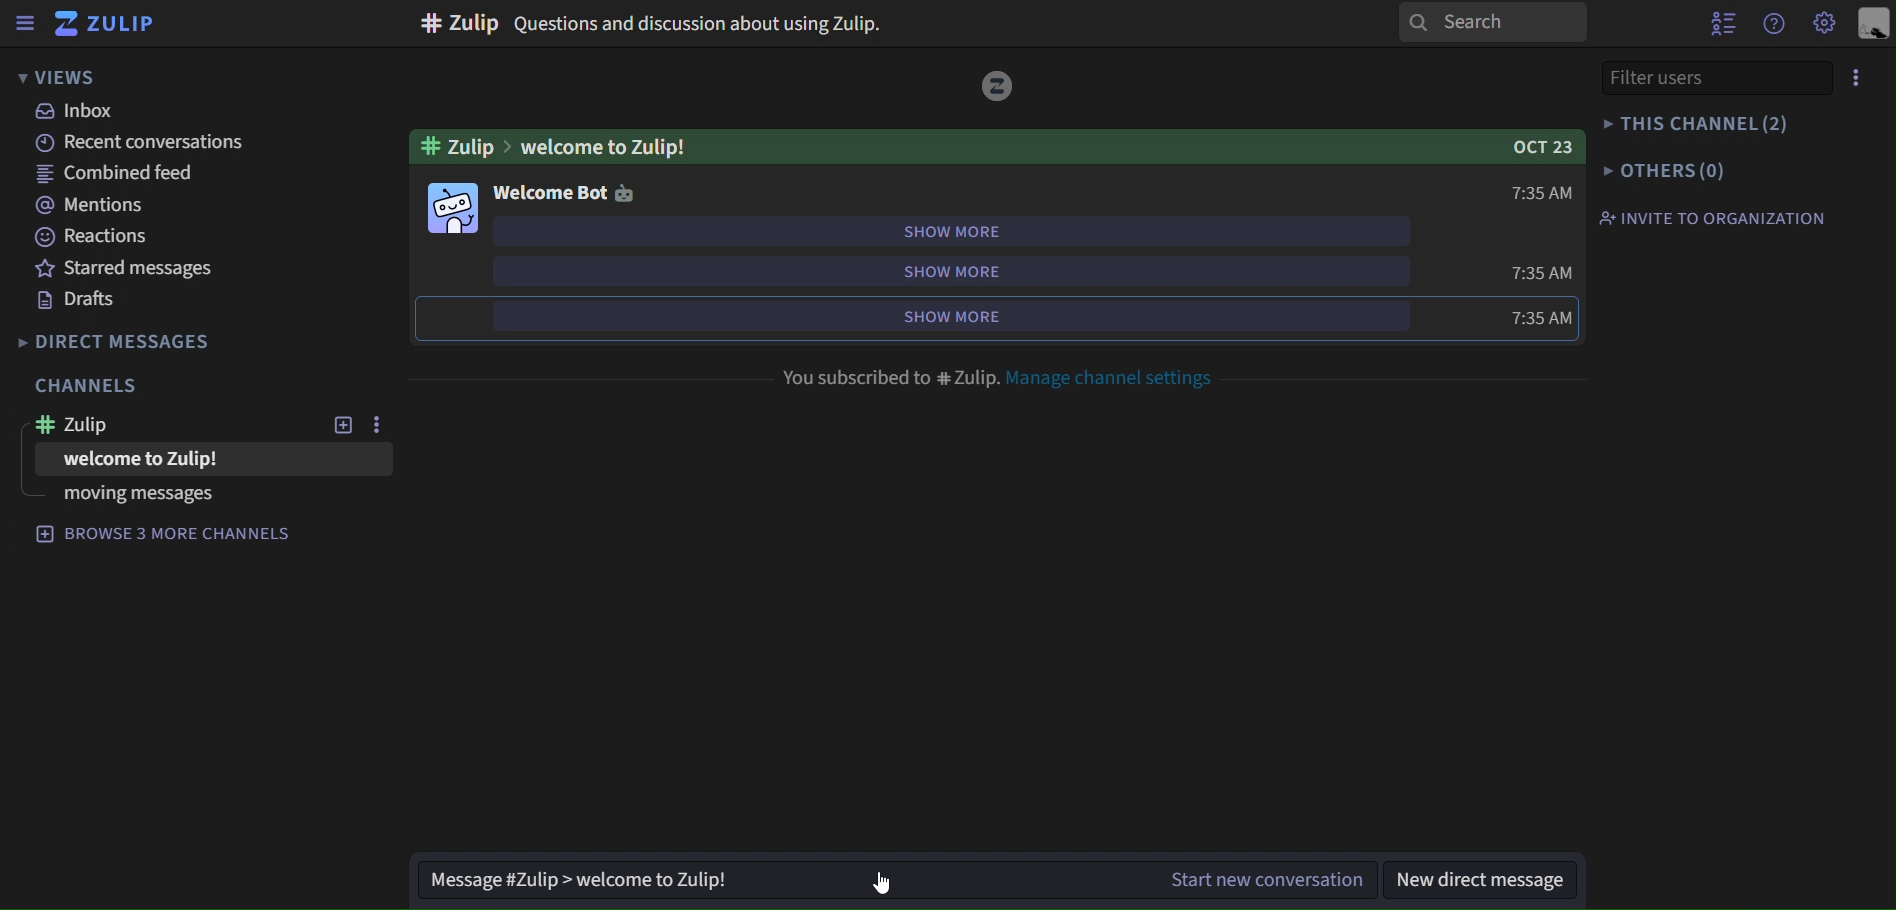  I want to click on 7:35 AM, so click(1545, 193).